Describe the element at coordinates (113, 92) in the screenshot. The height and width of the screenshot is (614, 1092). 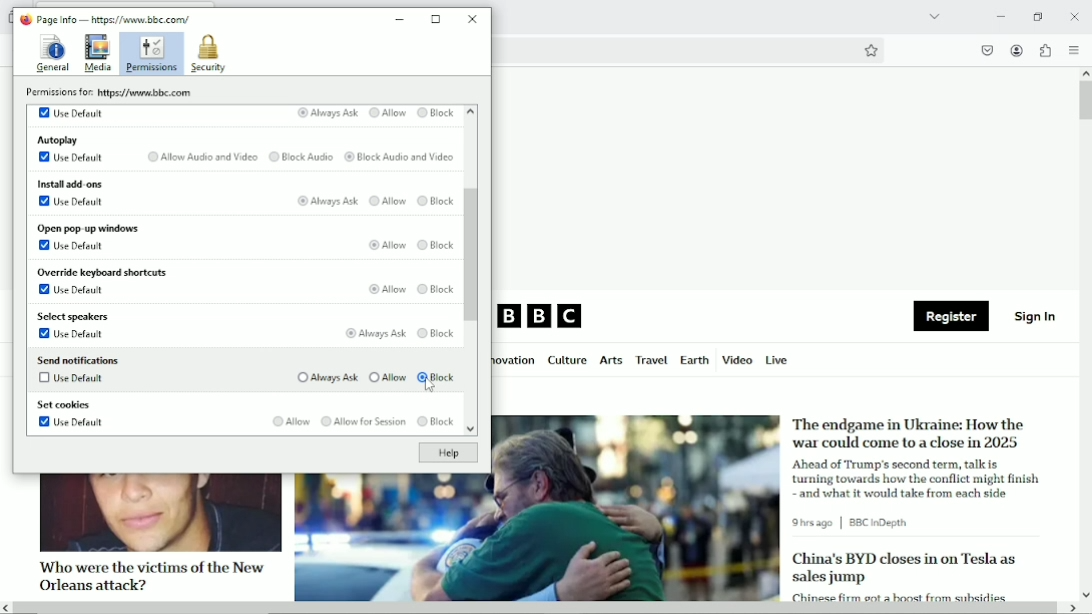
I see `Permissions tor https://www.bbc.com` at that location.